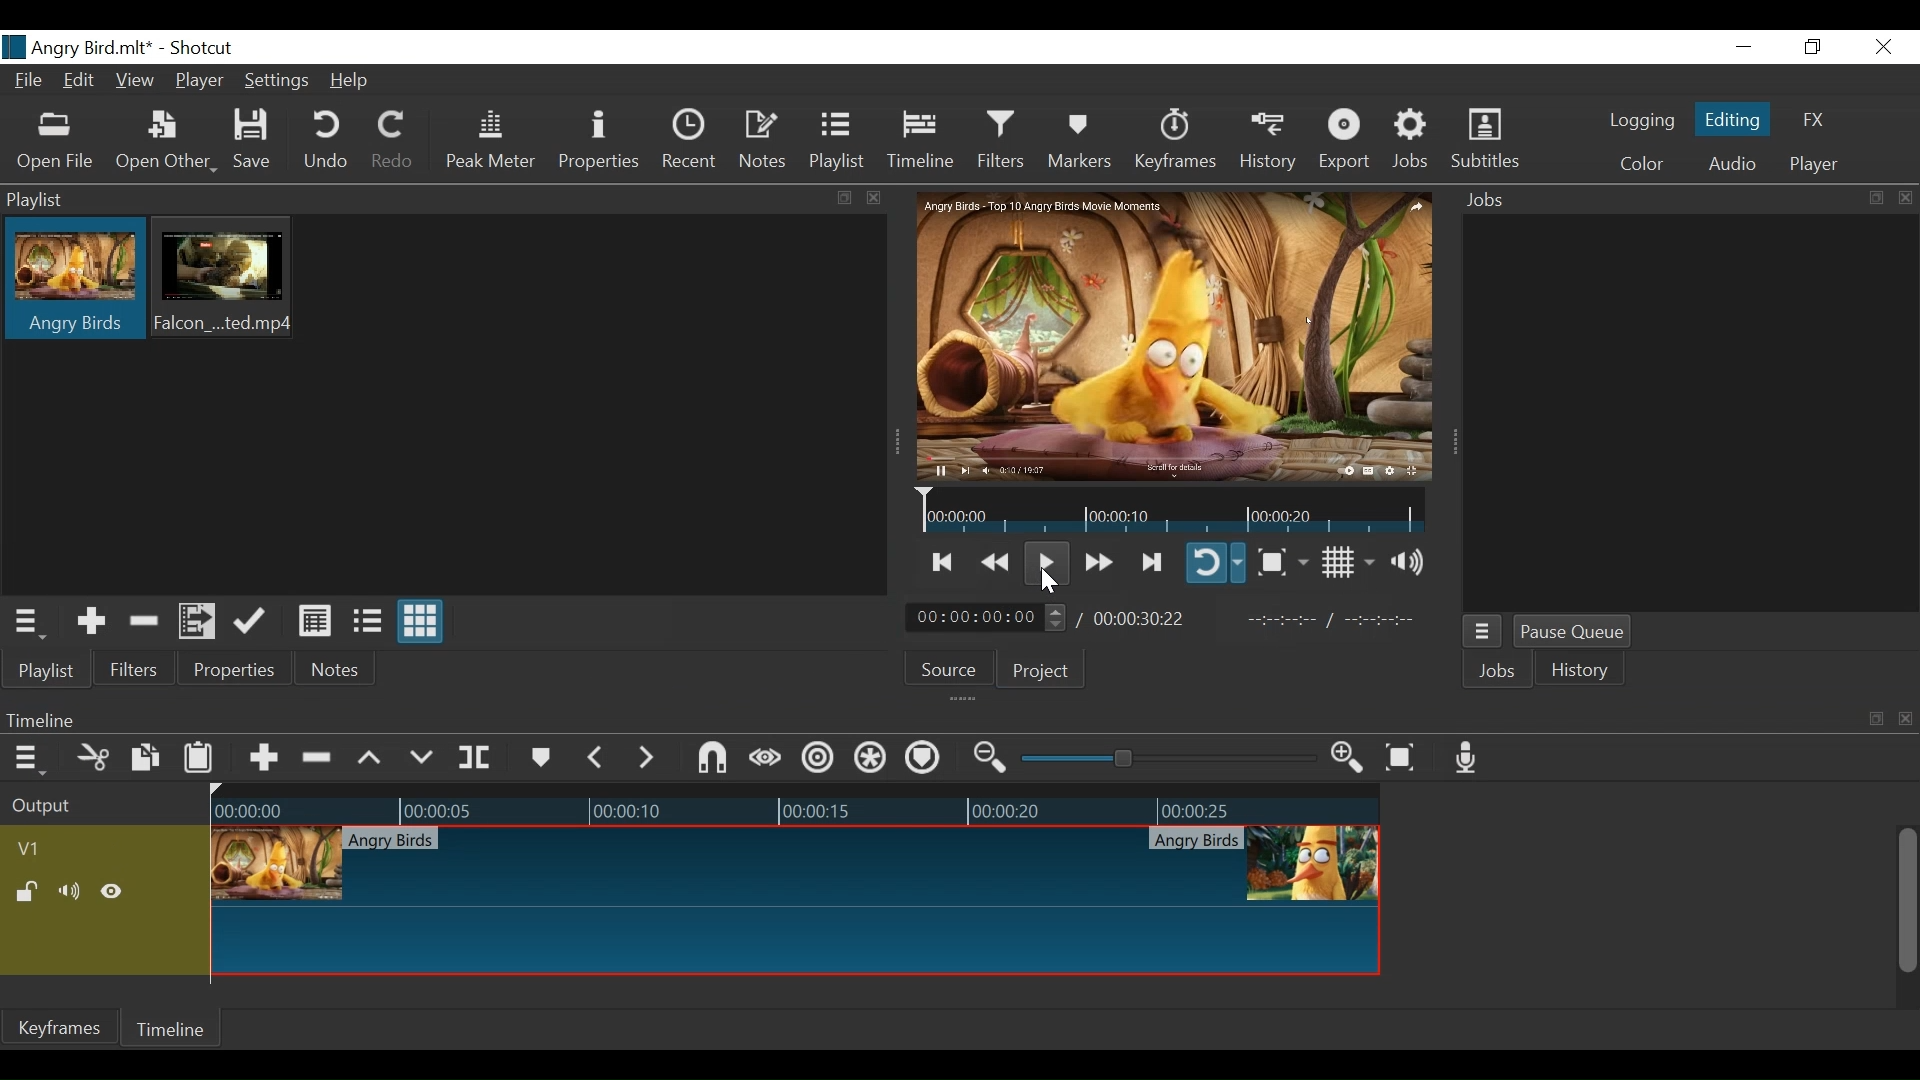 Image resolution: width=1920 pixels, height=1080 pixels. Describe the element at coordinates (1744, 47) in the screenshot. I see `Minimize` at that location.